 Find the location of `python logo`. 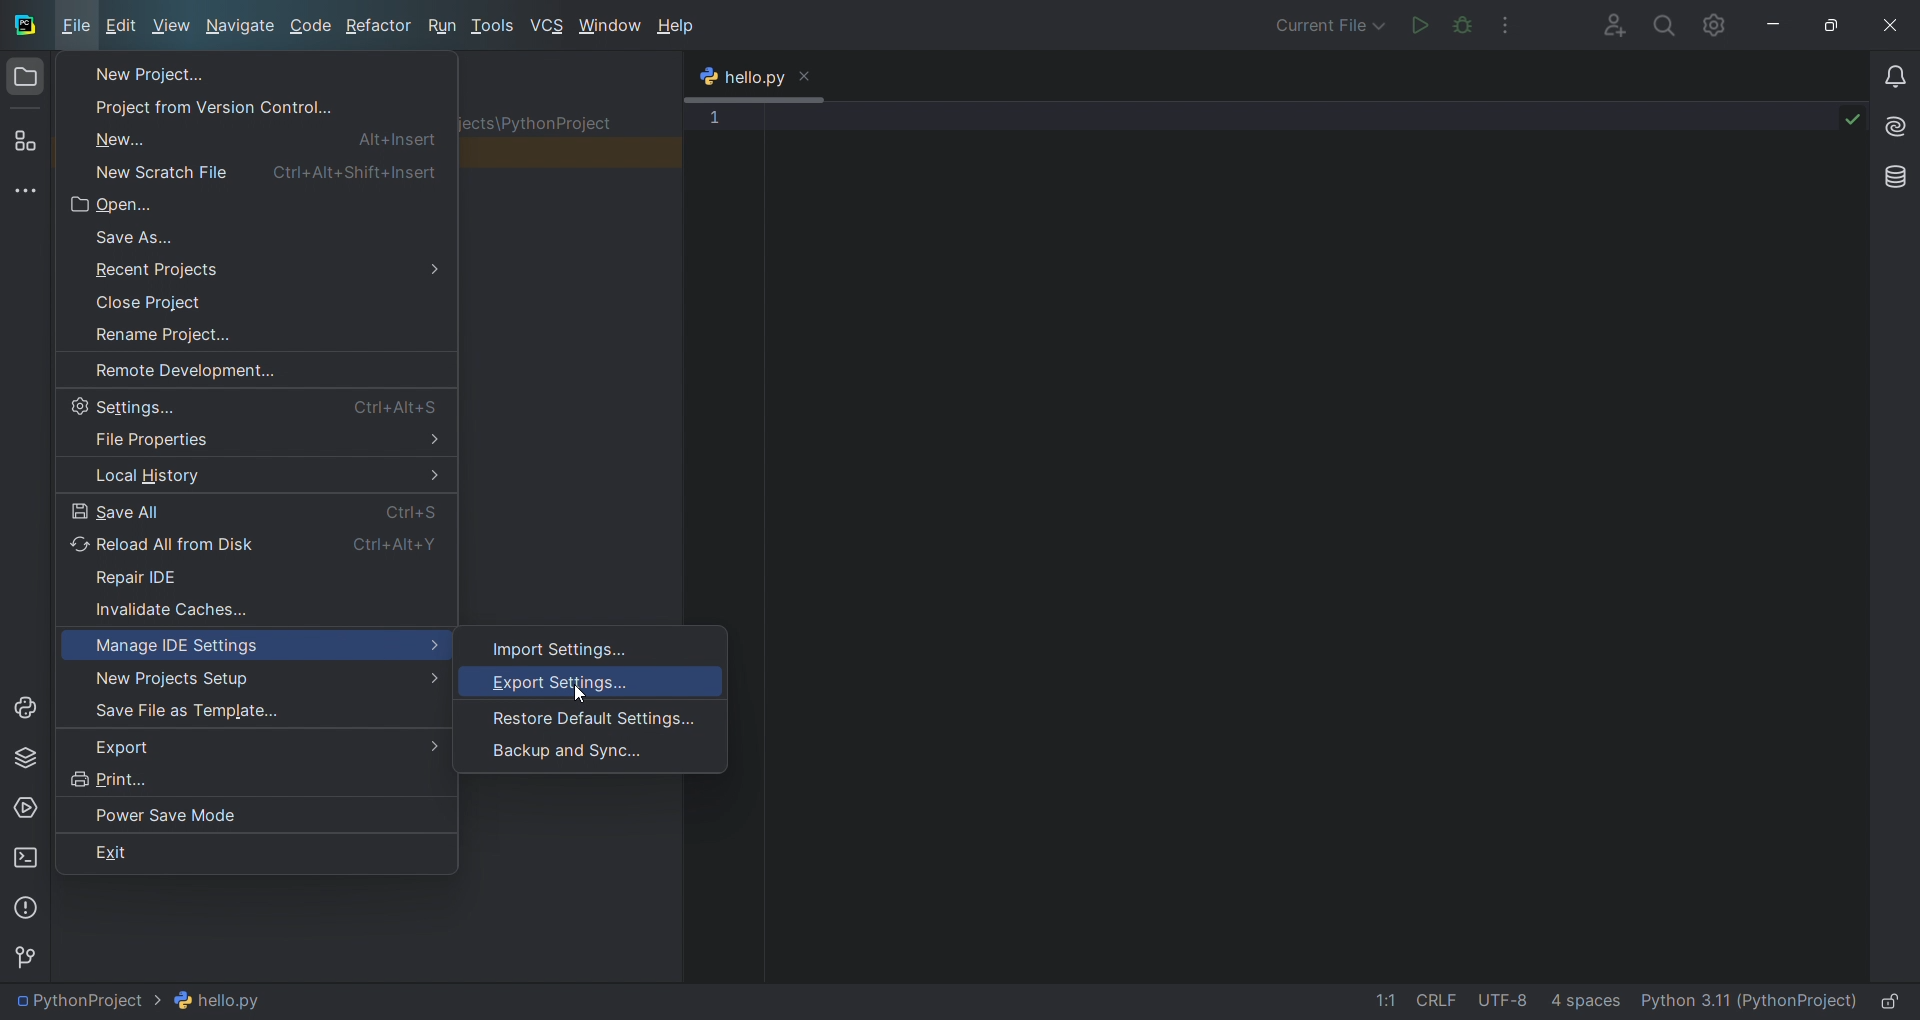

python logo is located at coordinates (707, 79).